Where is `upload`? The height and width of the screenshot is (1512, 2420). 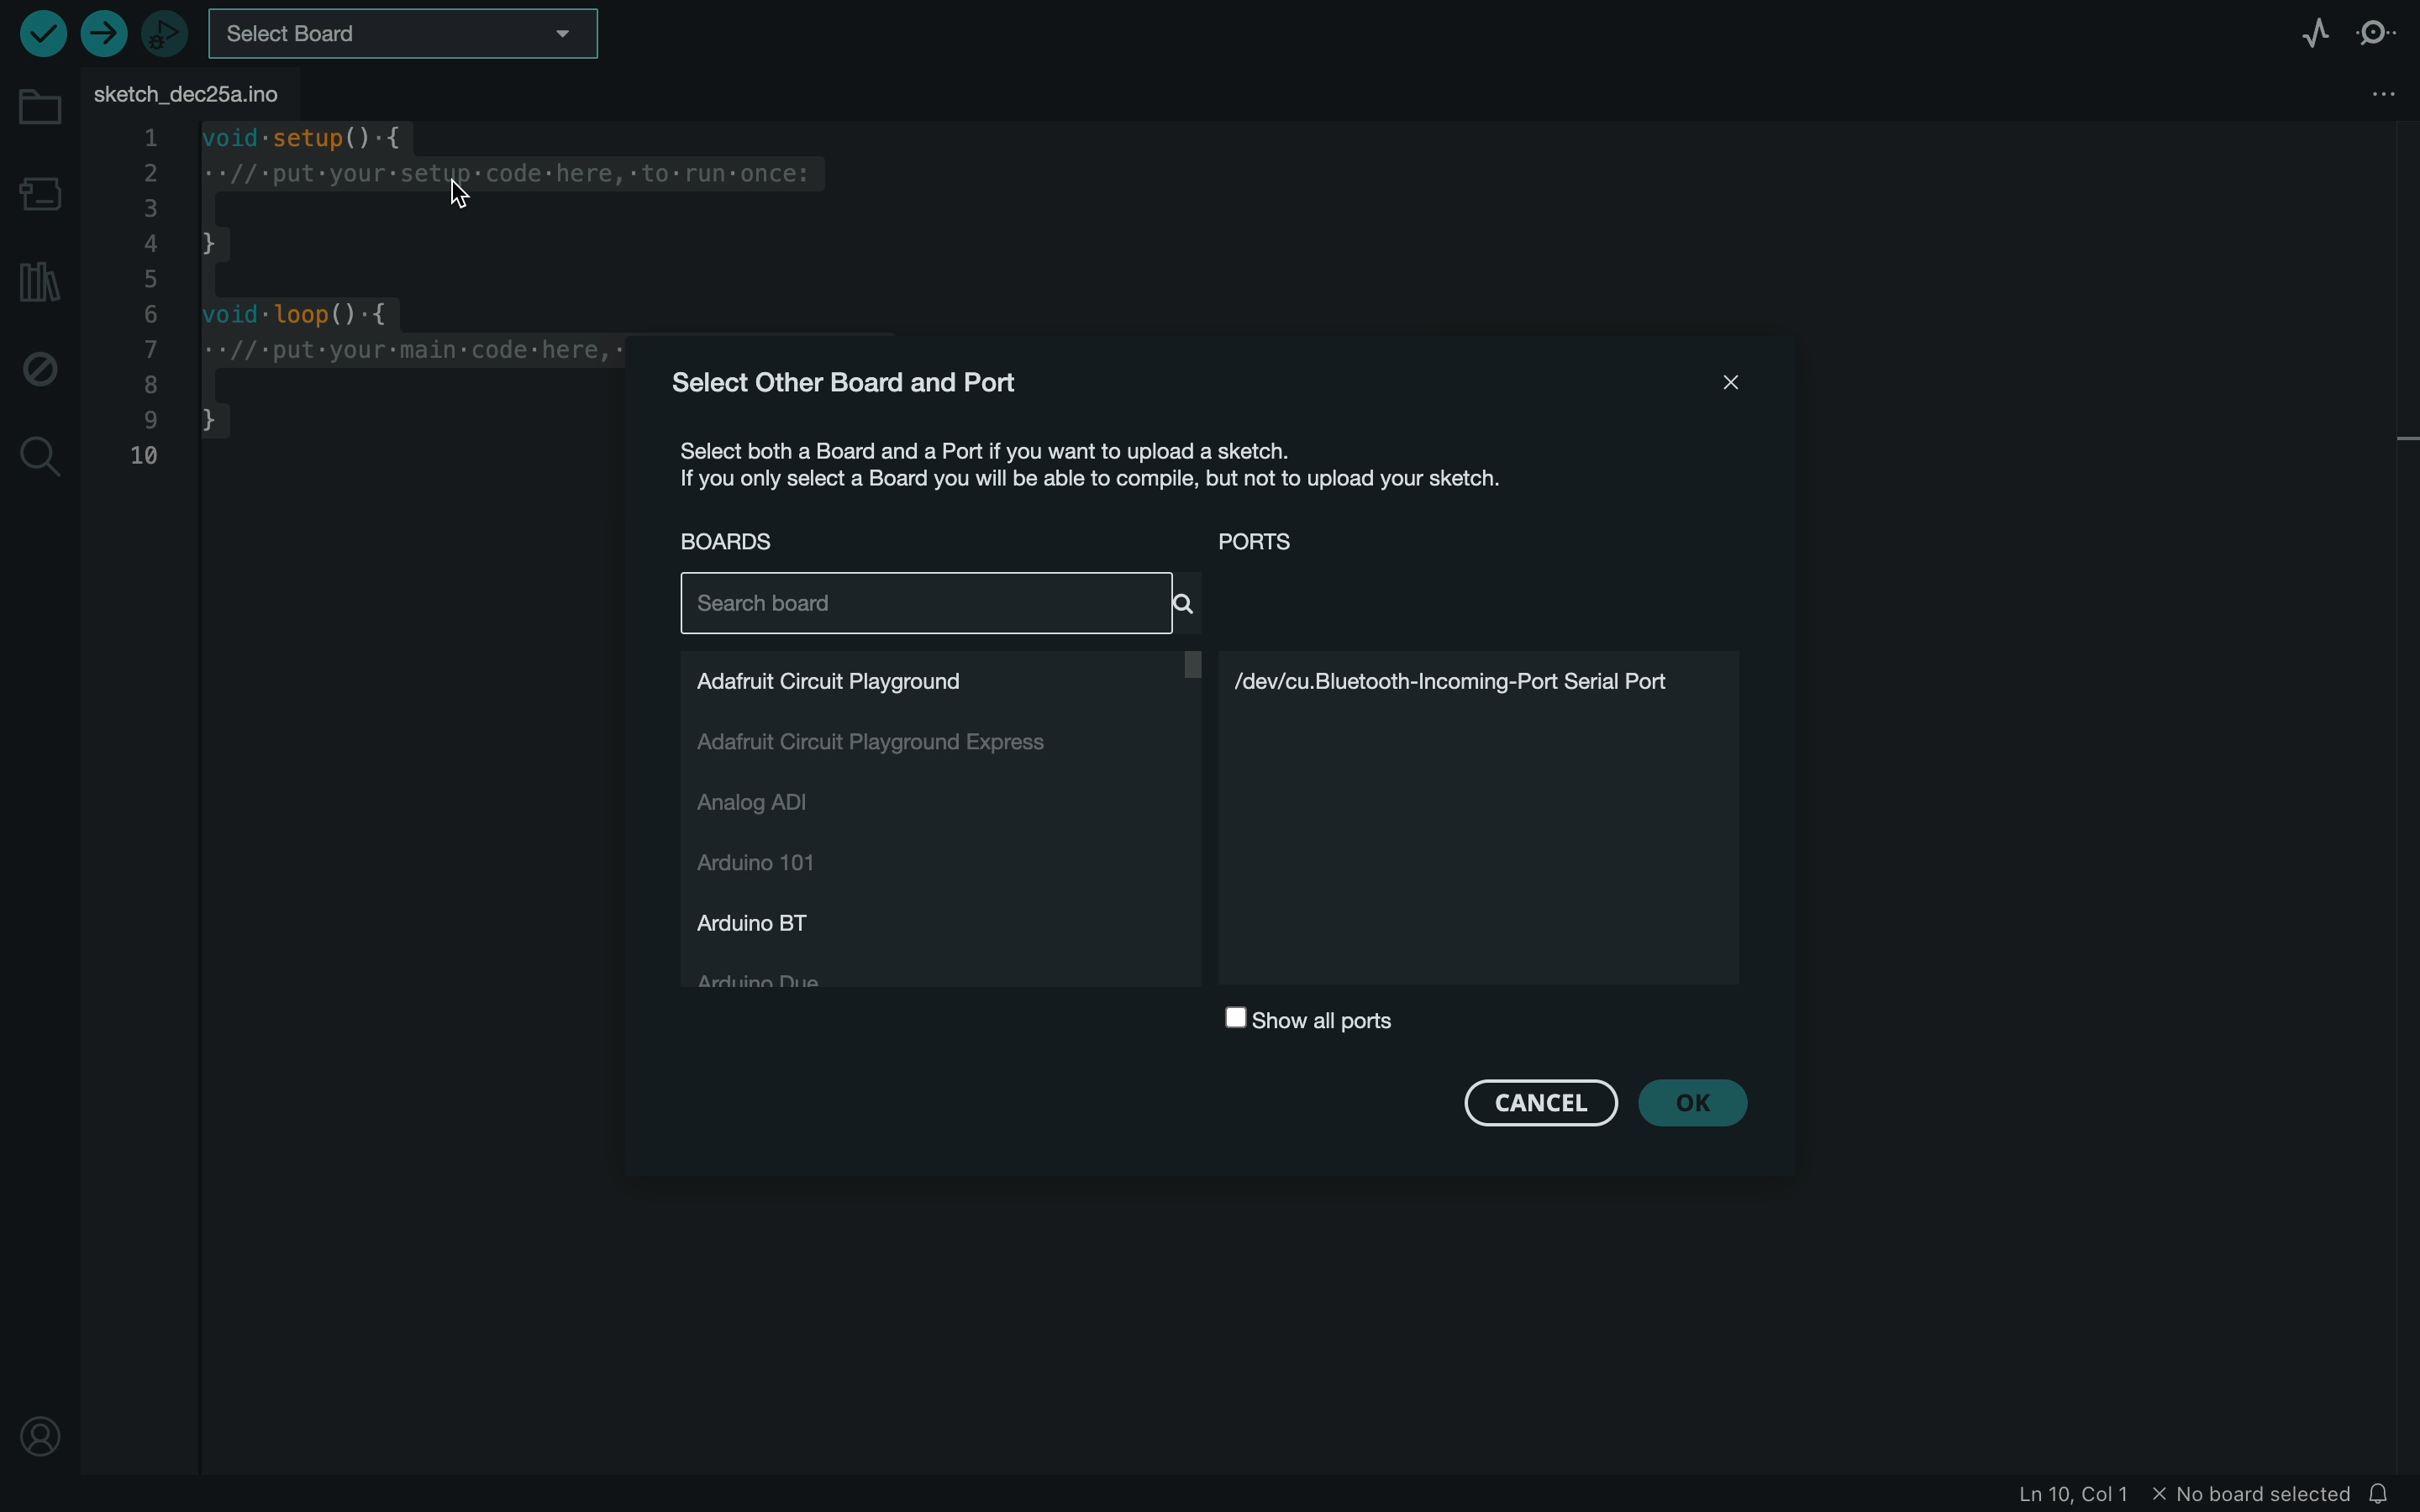 upload is located at coordinates (108, 38).